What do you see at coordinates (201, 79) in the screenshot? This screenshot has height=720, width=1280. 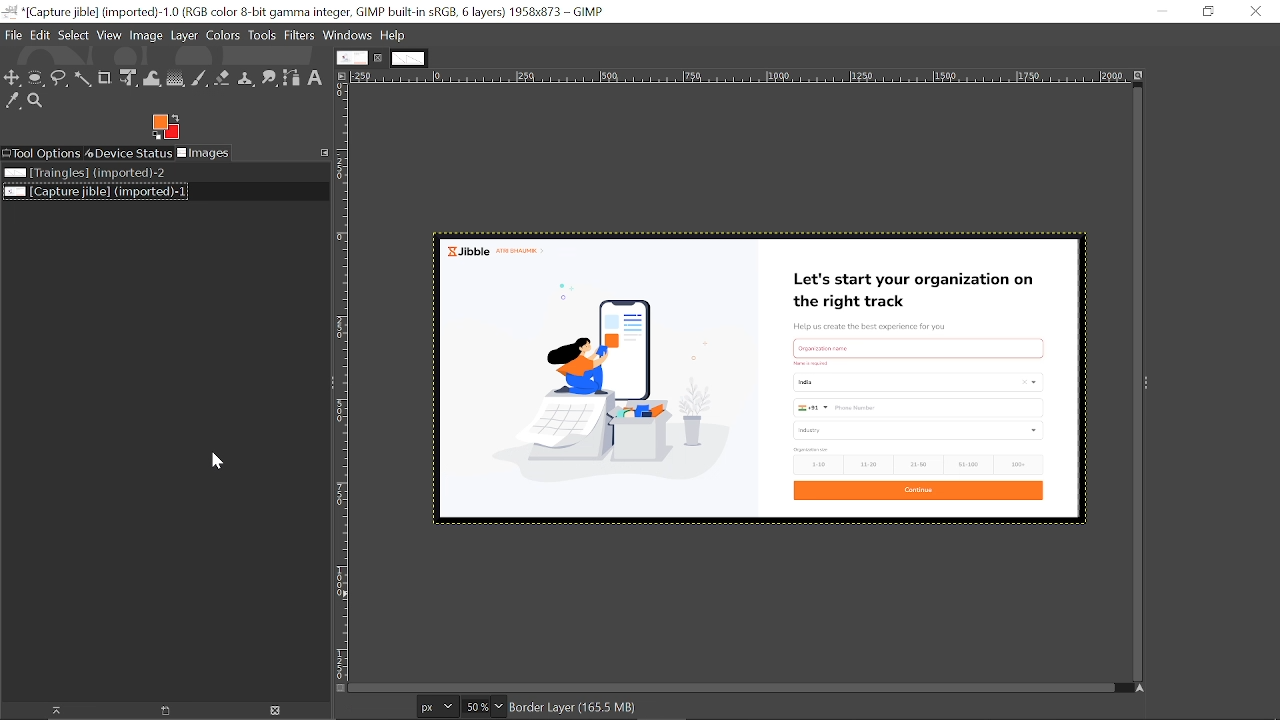 I see `Paintbrush tool` at bounding box center [201, 79].